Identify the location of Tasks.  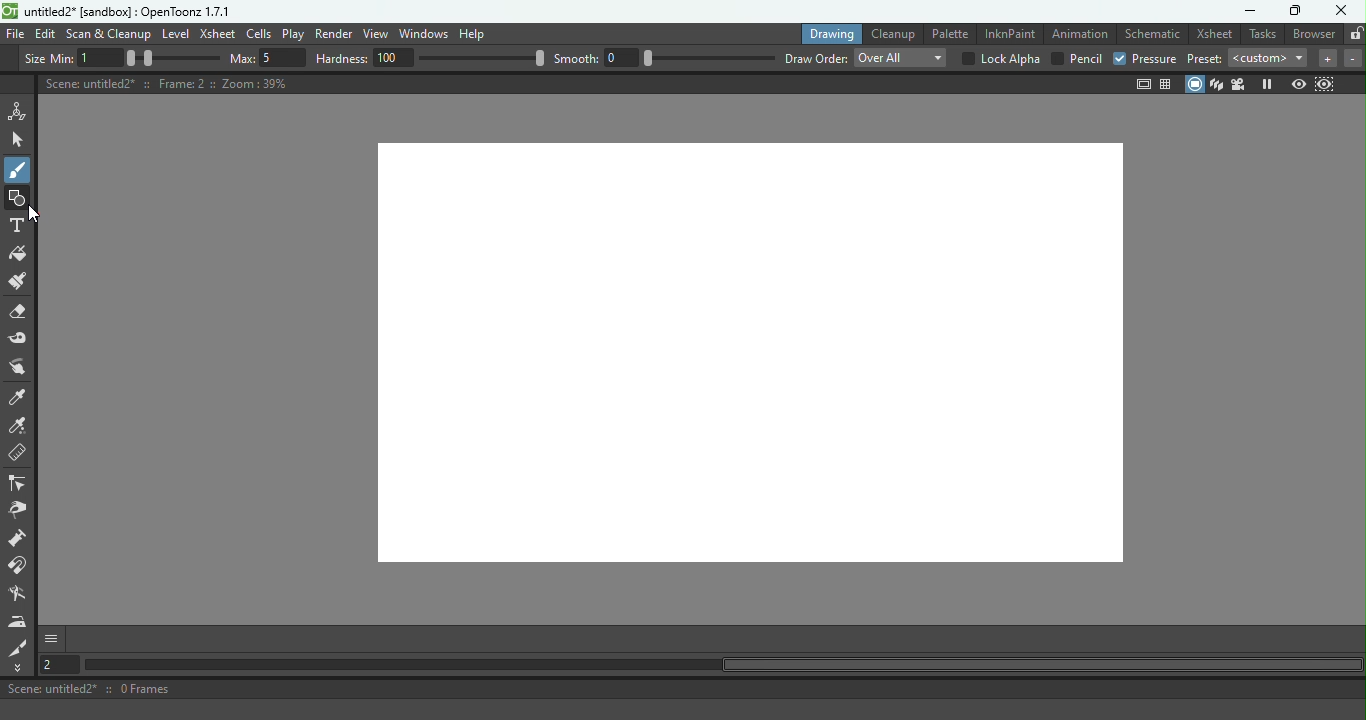
(1263, 34).